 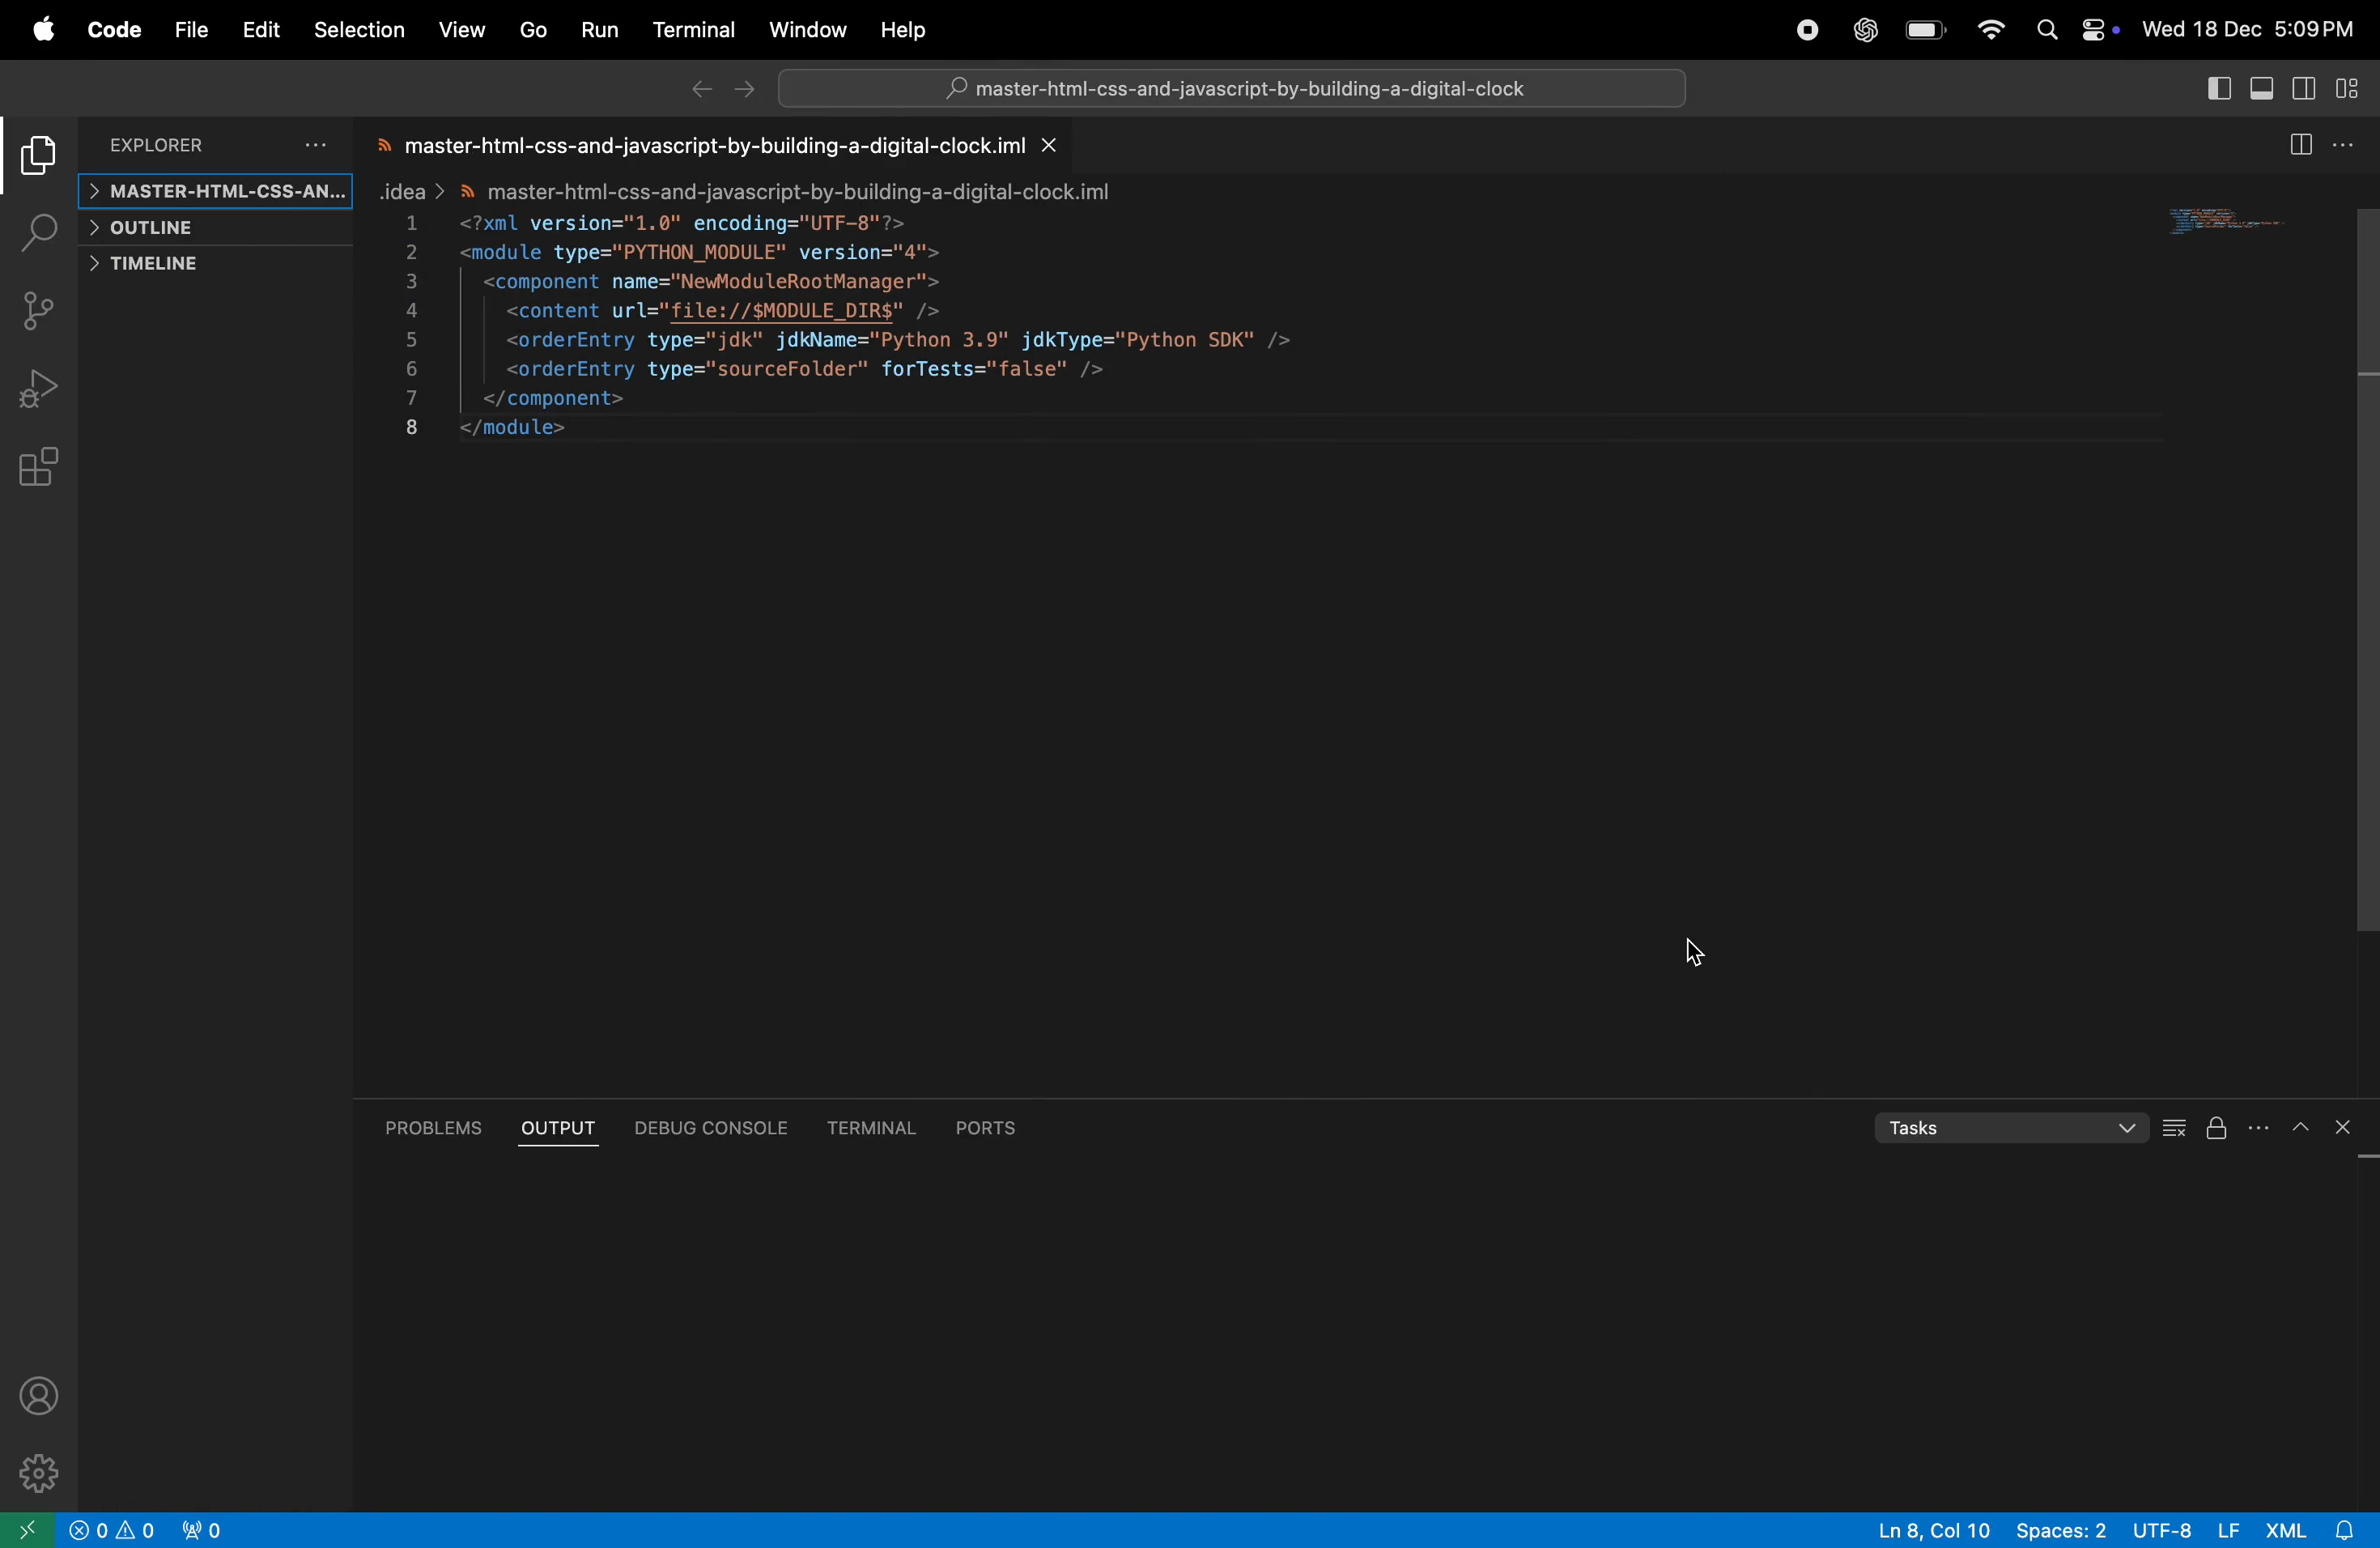 What do you see at coordinates (697, 92) in the screenshot?
I see `backward` at bounding box center [697, 92].